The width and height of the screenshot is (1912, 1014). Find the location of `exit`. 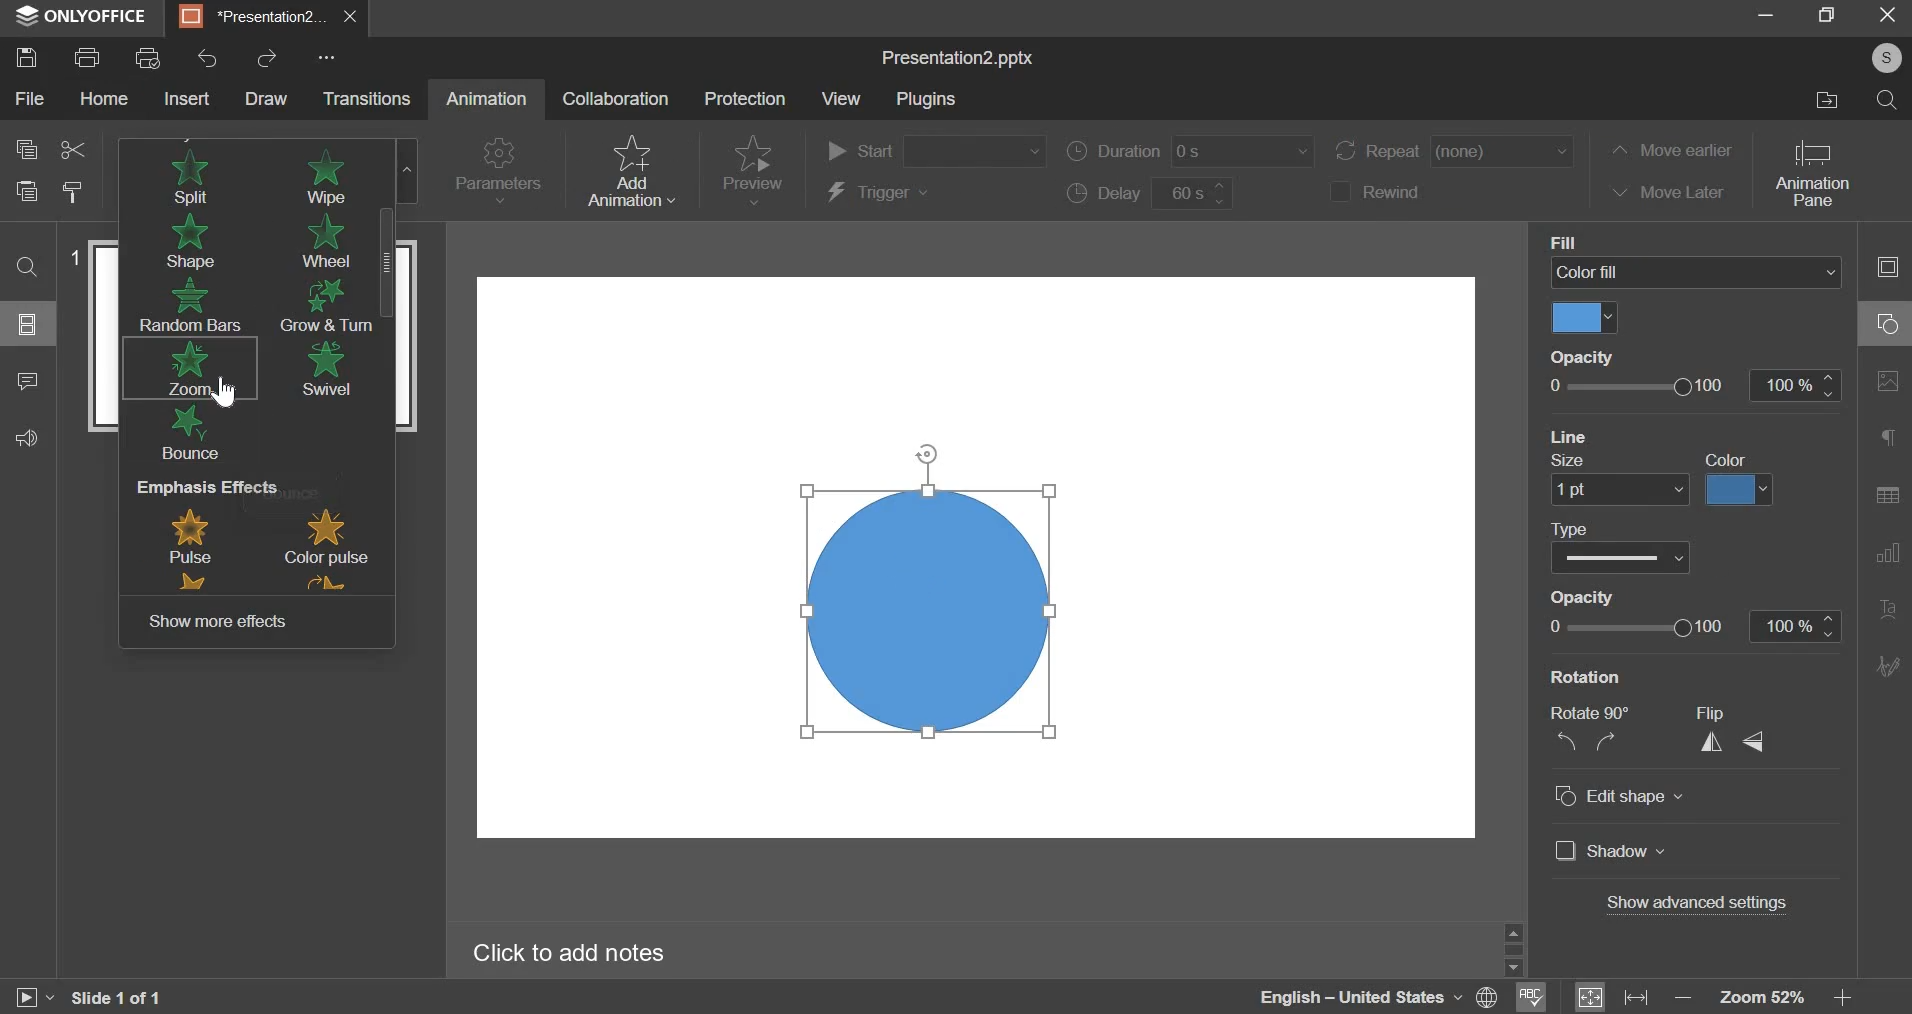

exit is located at coordinates (1892, 16).